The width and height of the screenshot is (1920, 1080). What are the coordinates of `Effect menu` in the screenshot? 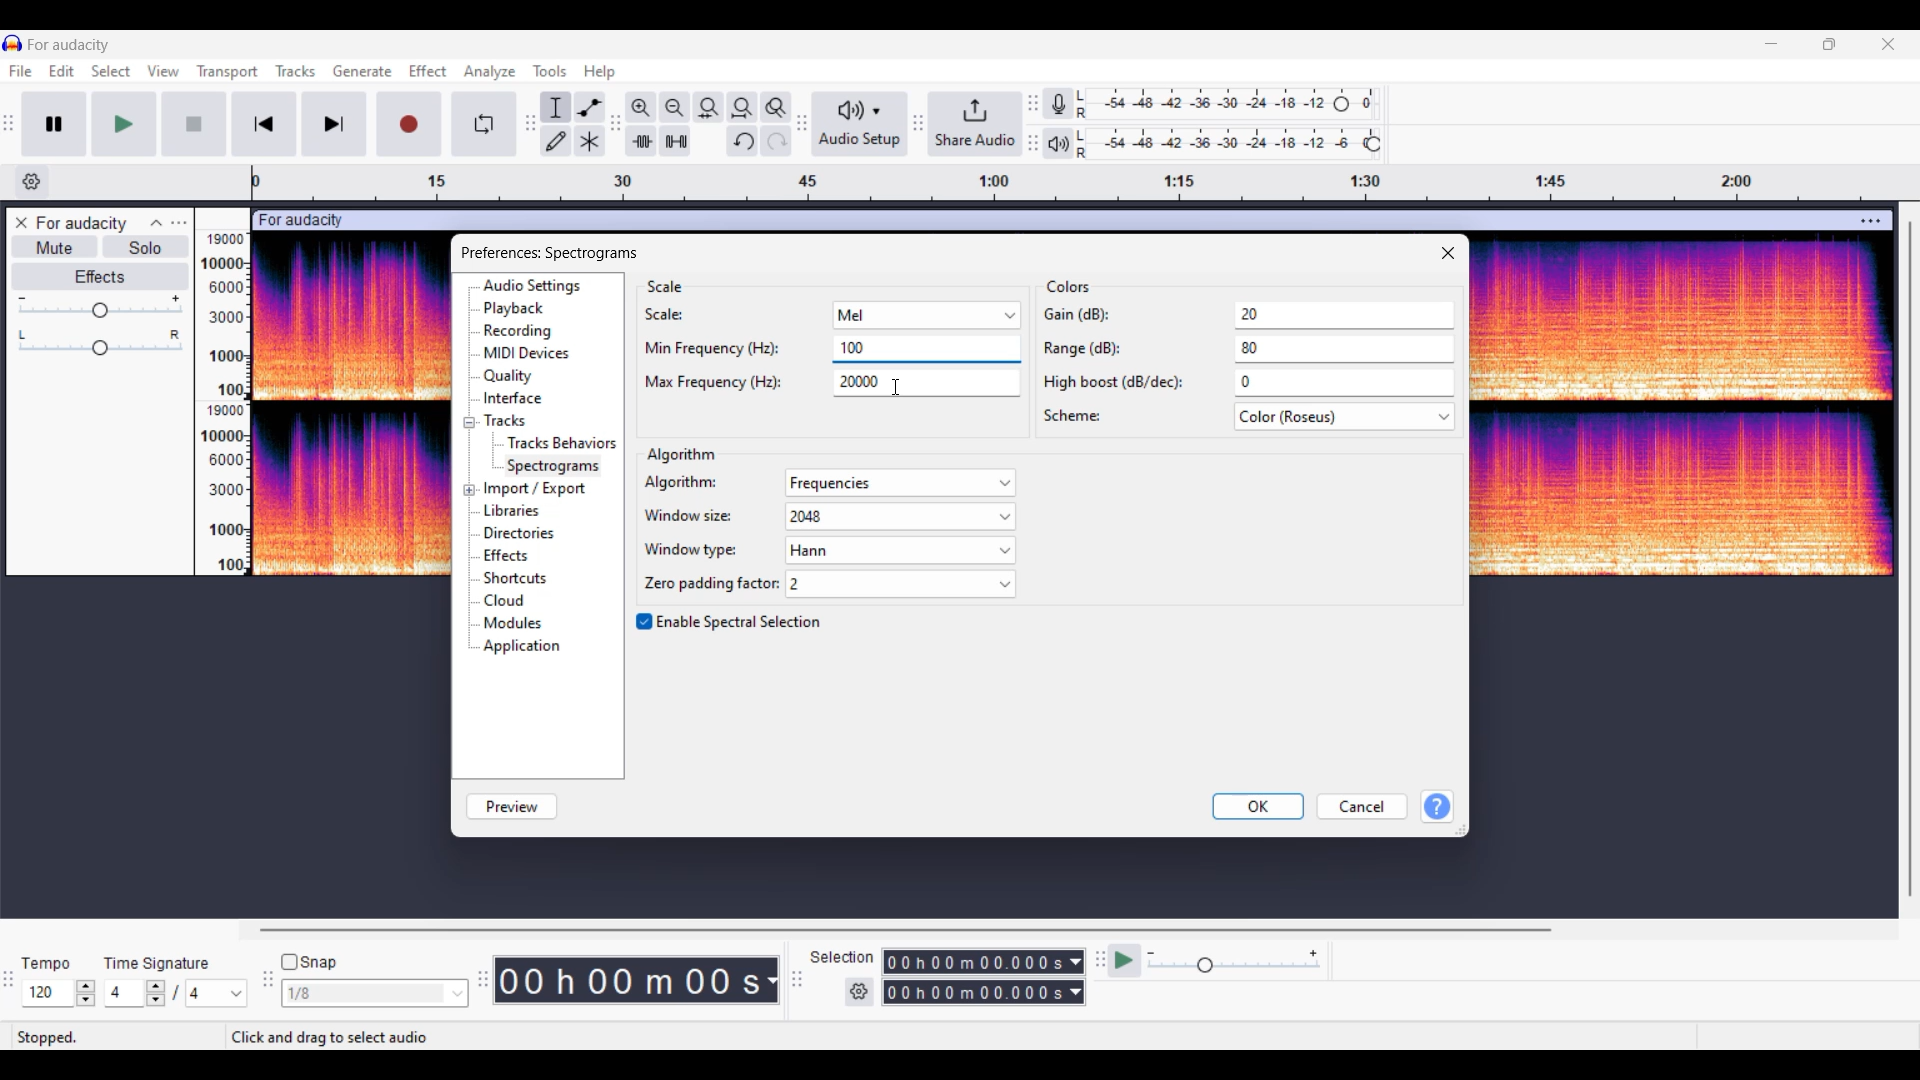 It's located at (429, 71).